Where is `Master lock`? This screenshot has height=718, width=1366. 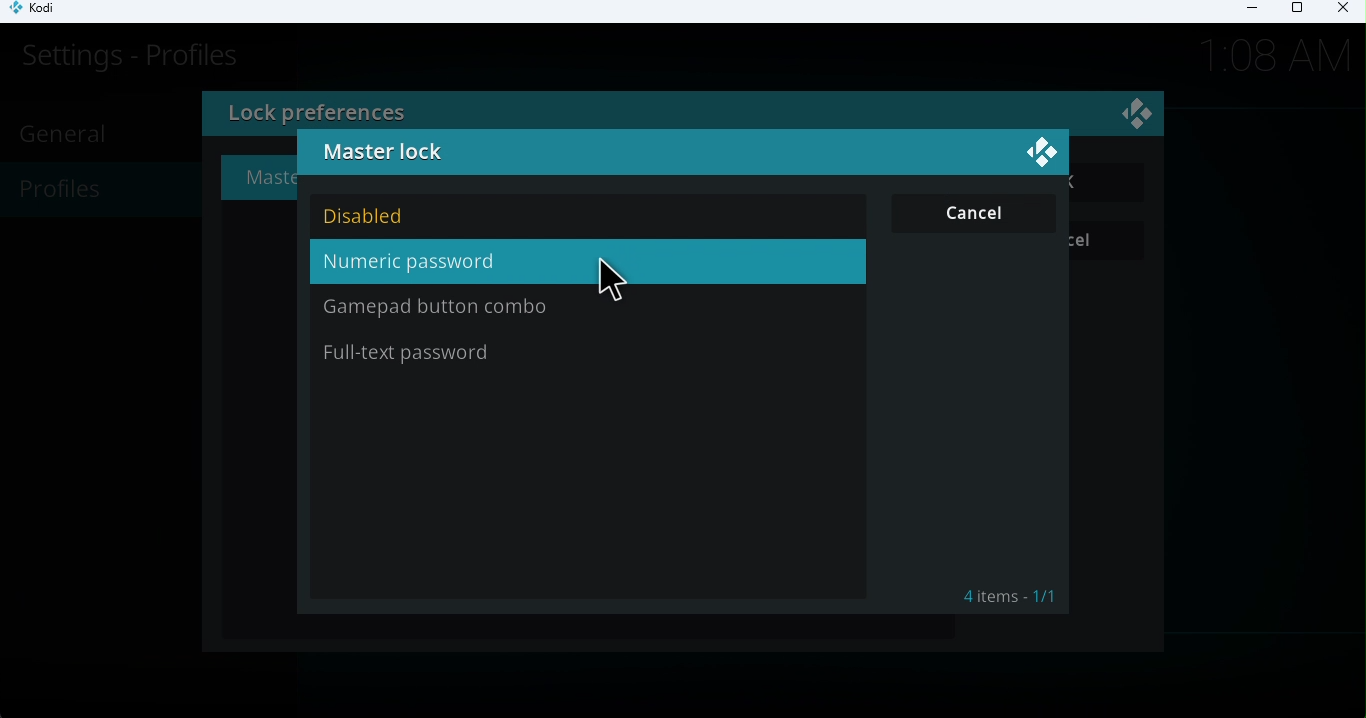
Master lock is located at coordinates (402, 149).